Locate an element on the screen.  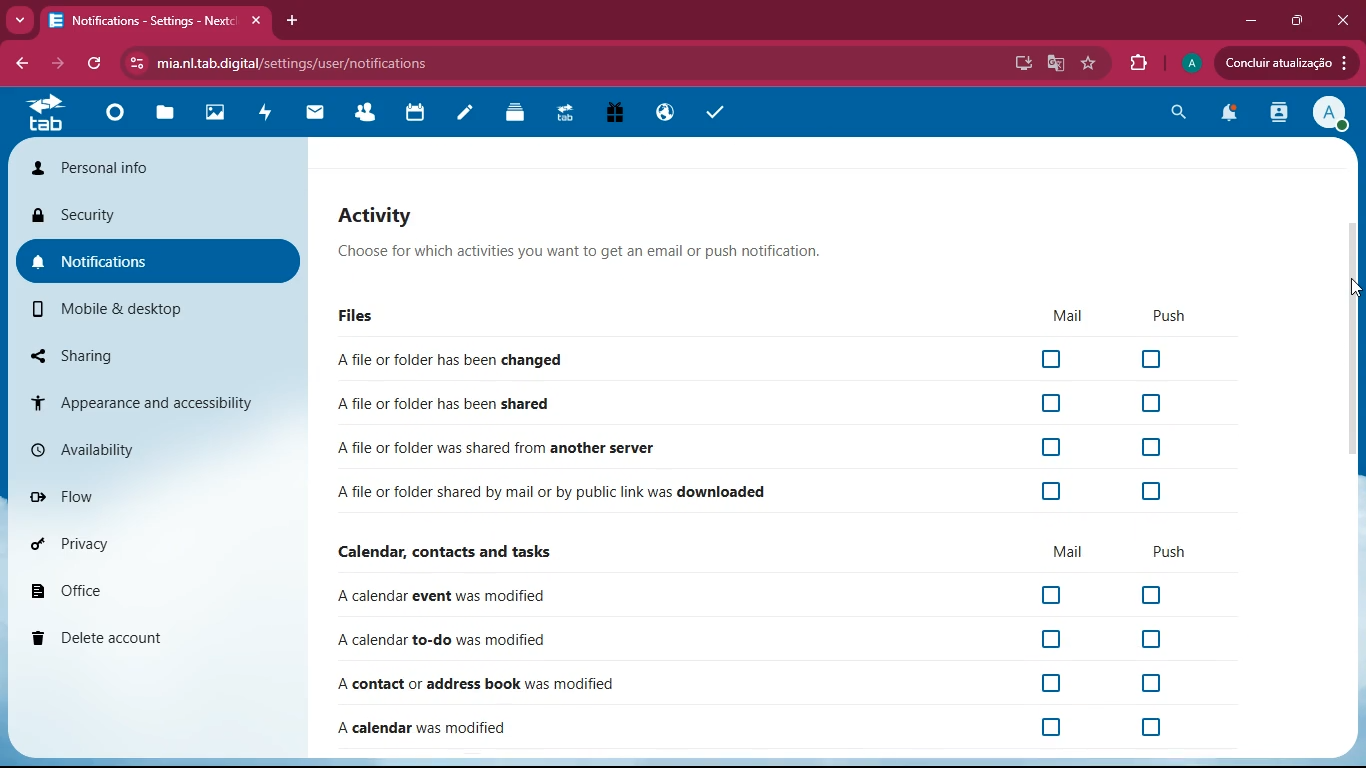
flow is located at coordinates (162, 495).